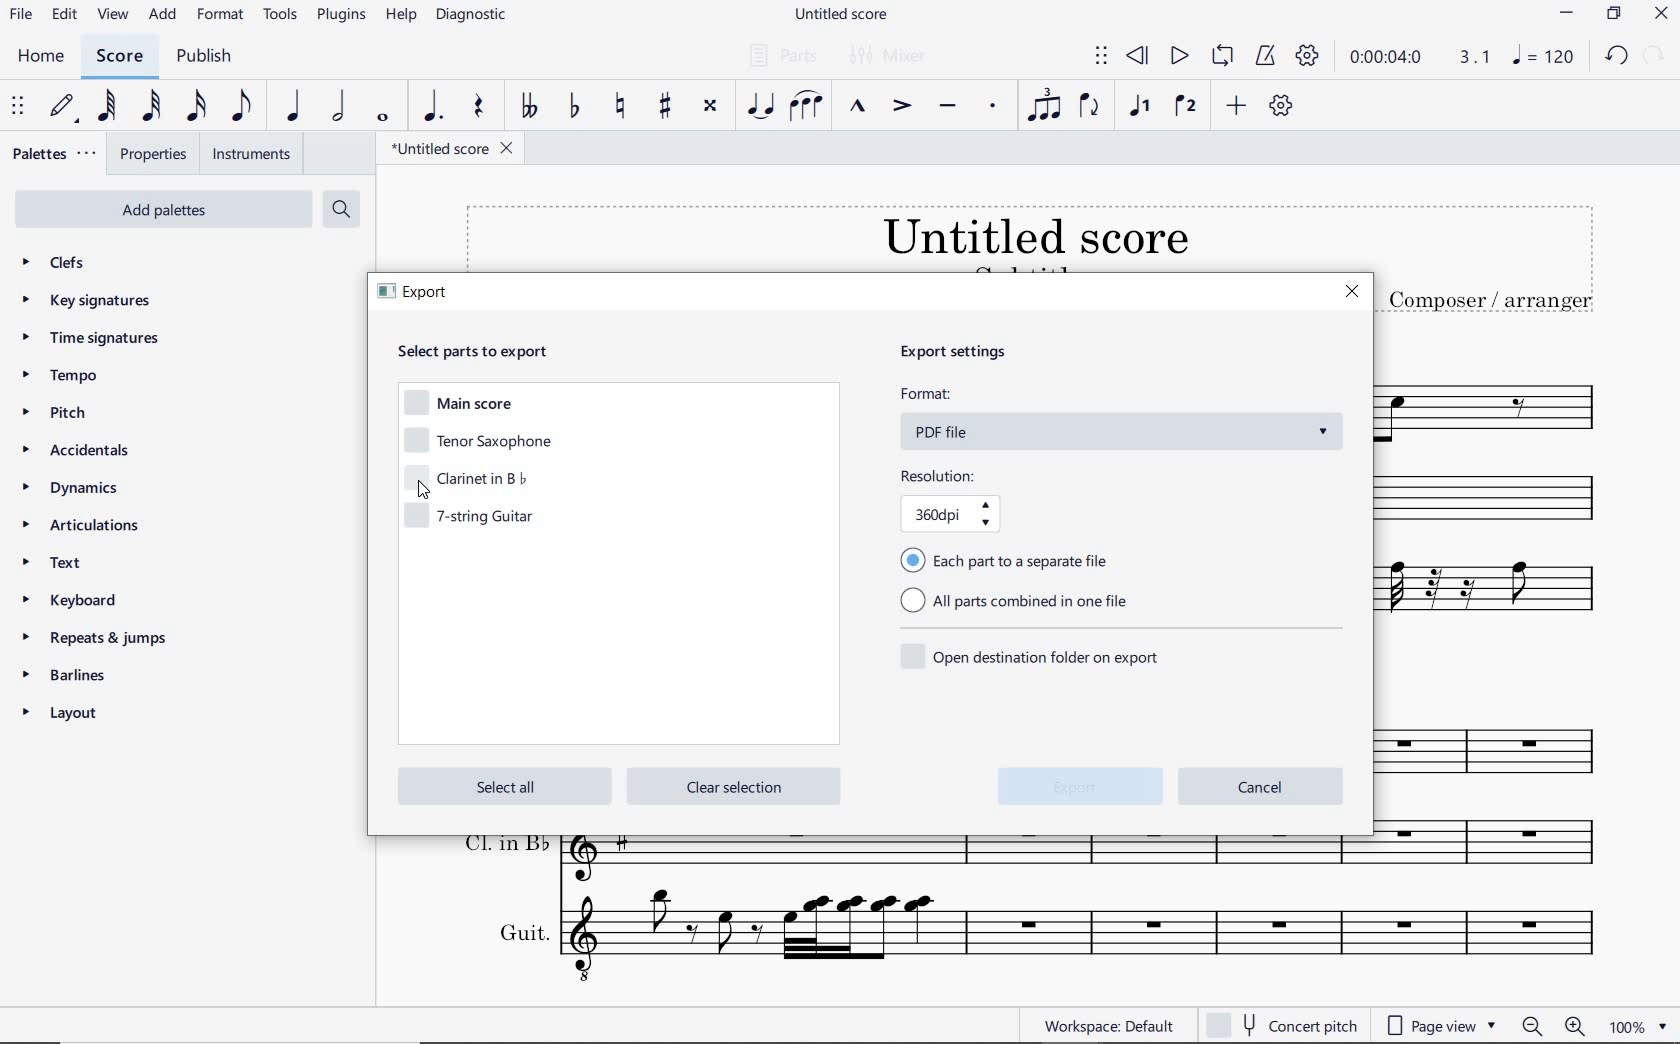 The width and height of the screenshot is (1680, 1044). What do you see at coordinates (210, 56) in the screenshot?
I see `PUBLISH` at bounding box center [210, 56].